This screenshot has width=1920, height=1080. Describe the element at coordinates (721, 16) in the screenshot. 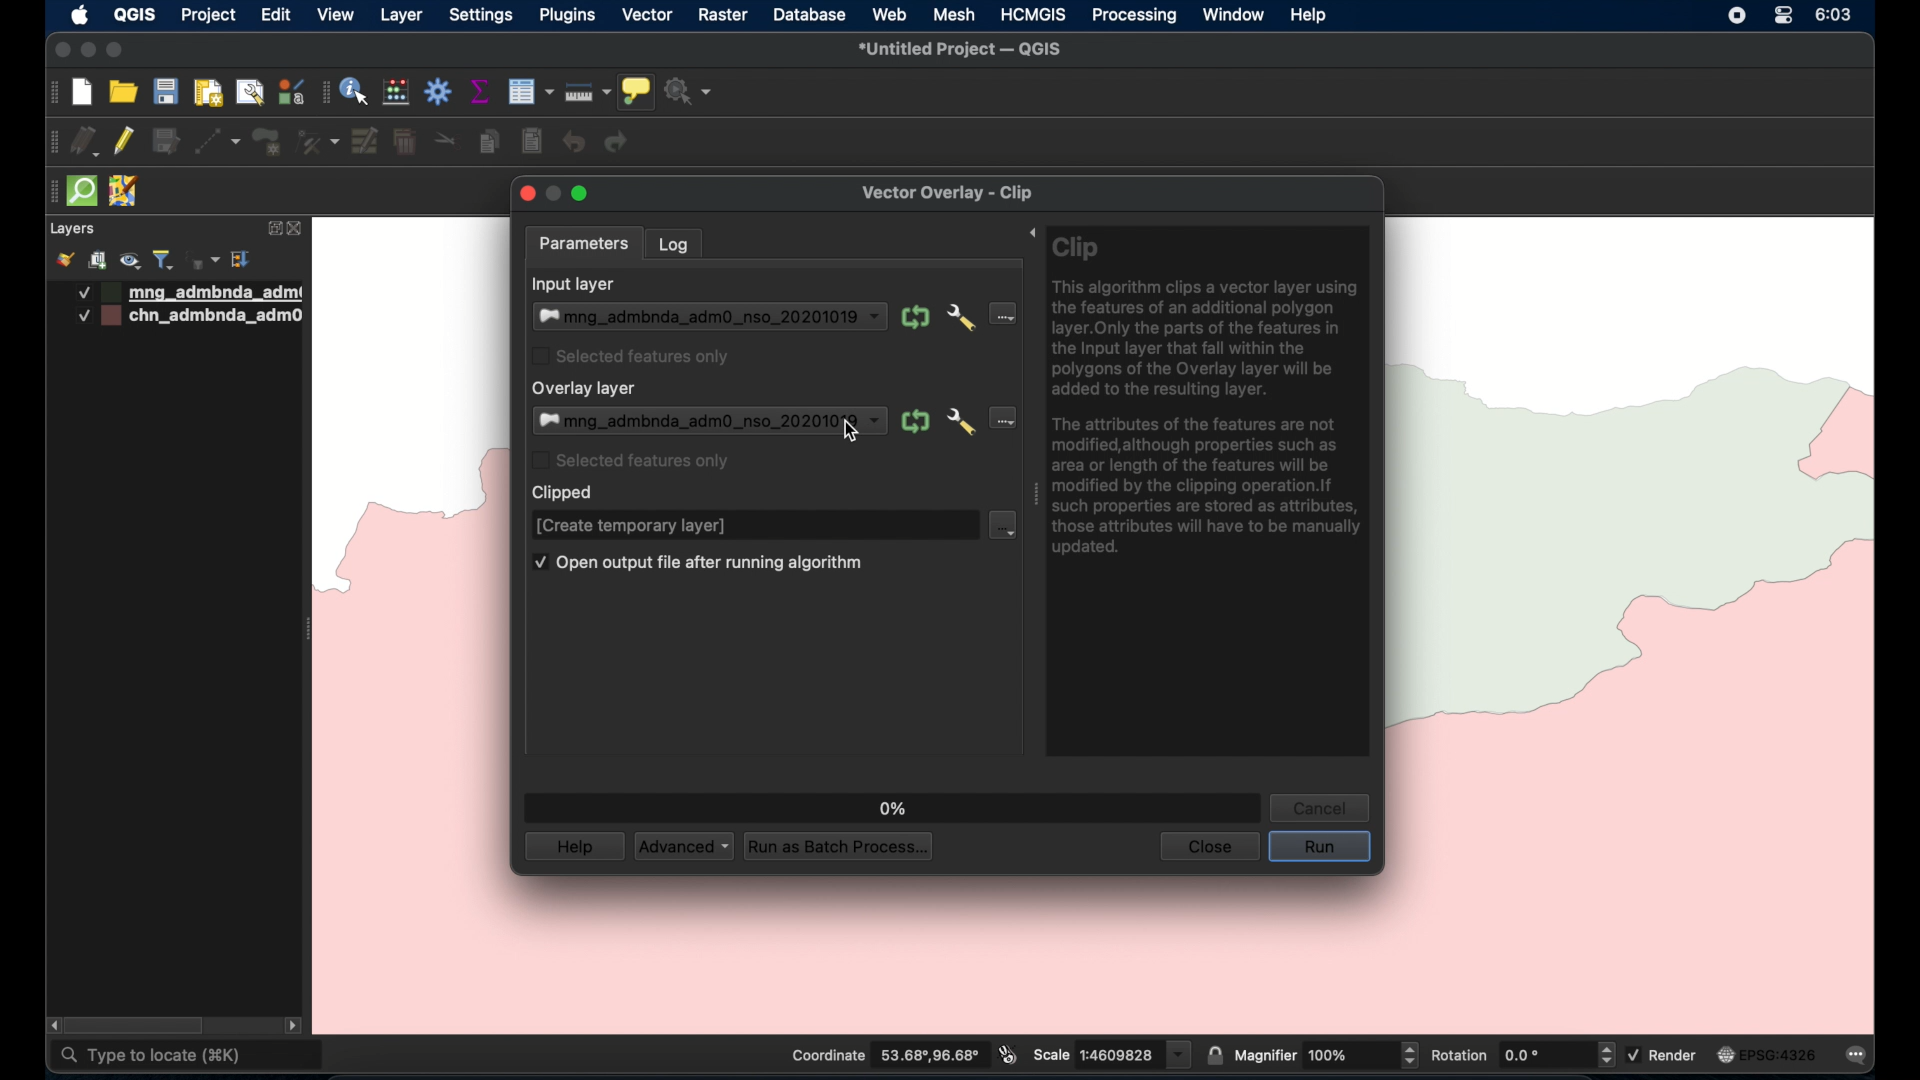

I see `raster` at that location.